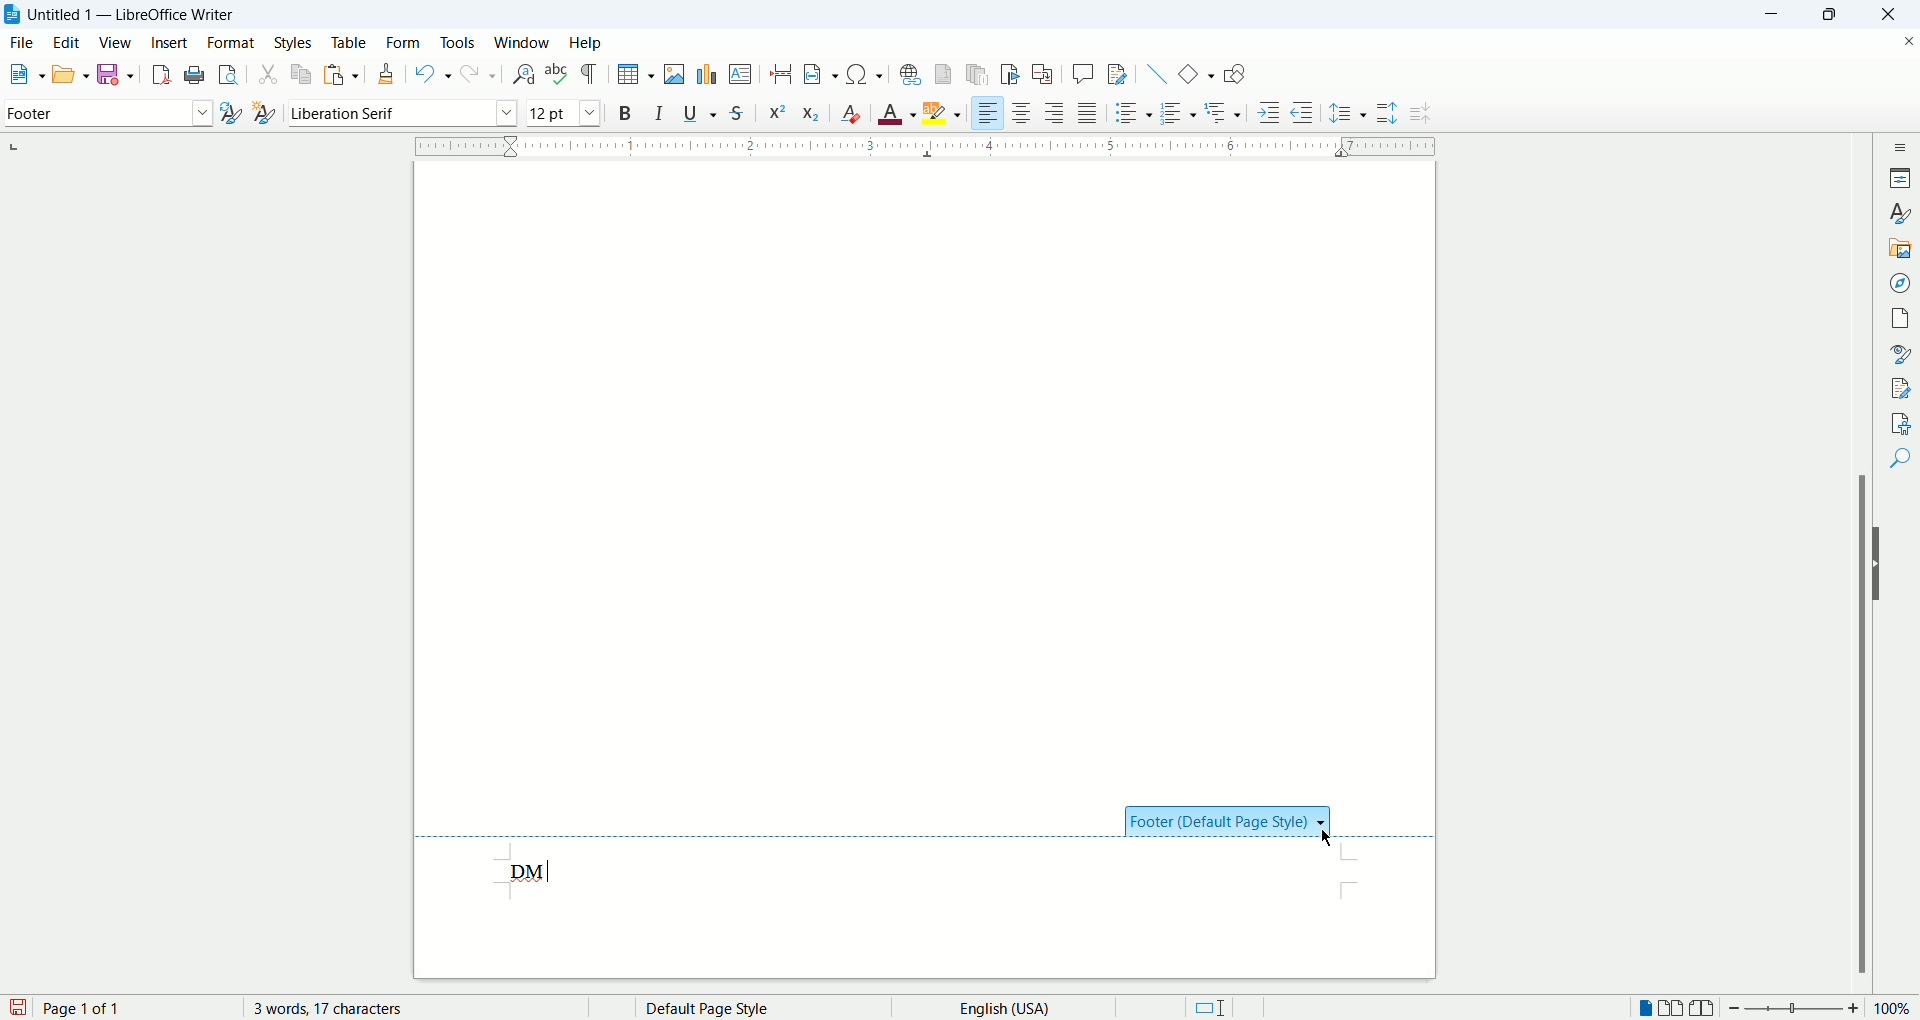 The image size is (1920, 1020). What do you see at coordinates (739, 75) in the screenshot?
I see `insert text` at bounding box center [739, 75].